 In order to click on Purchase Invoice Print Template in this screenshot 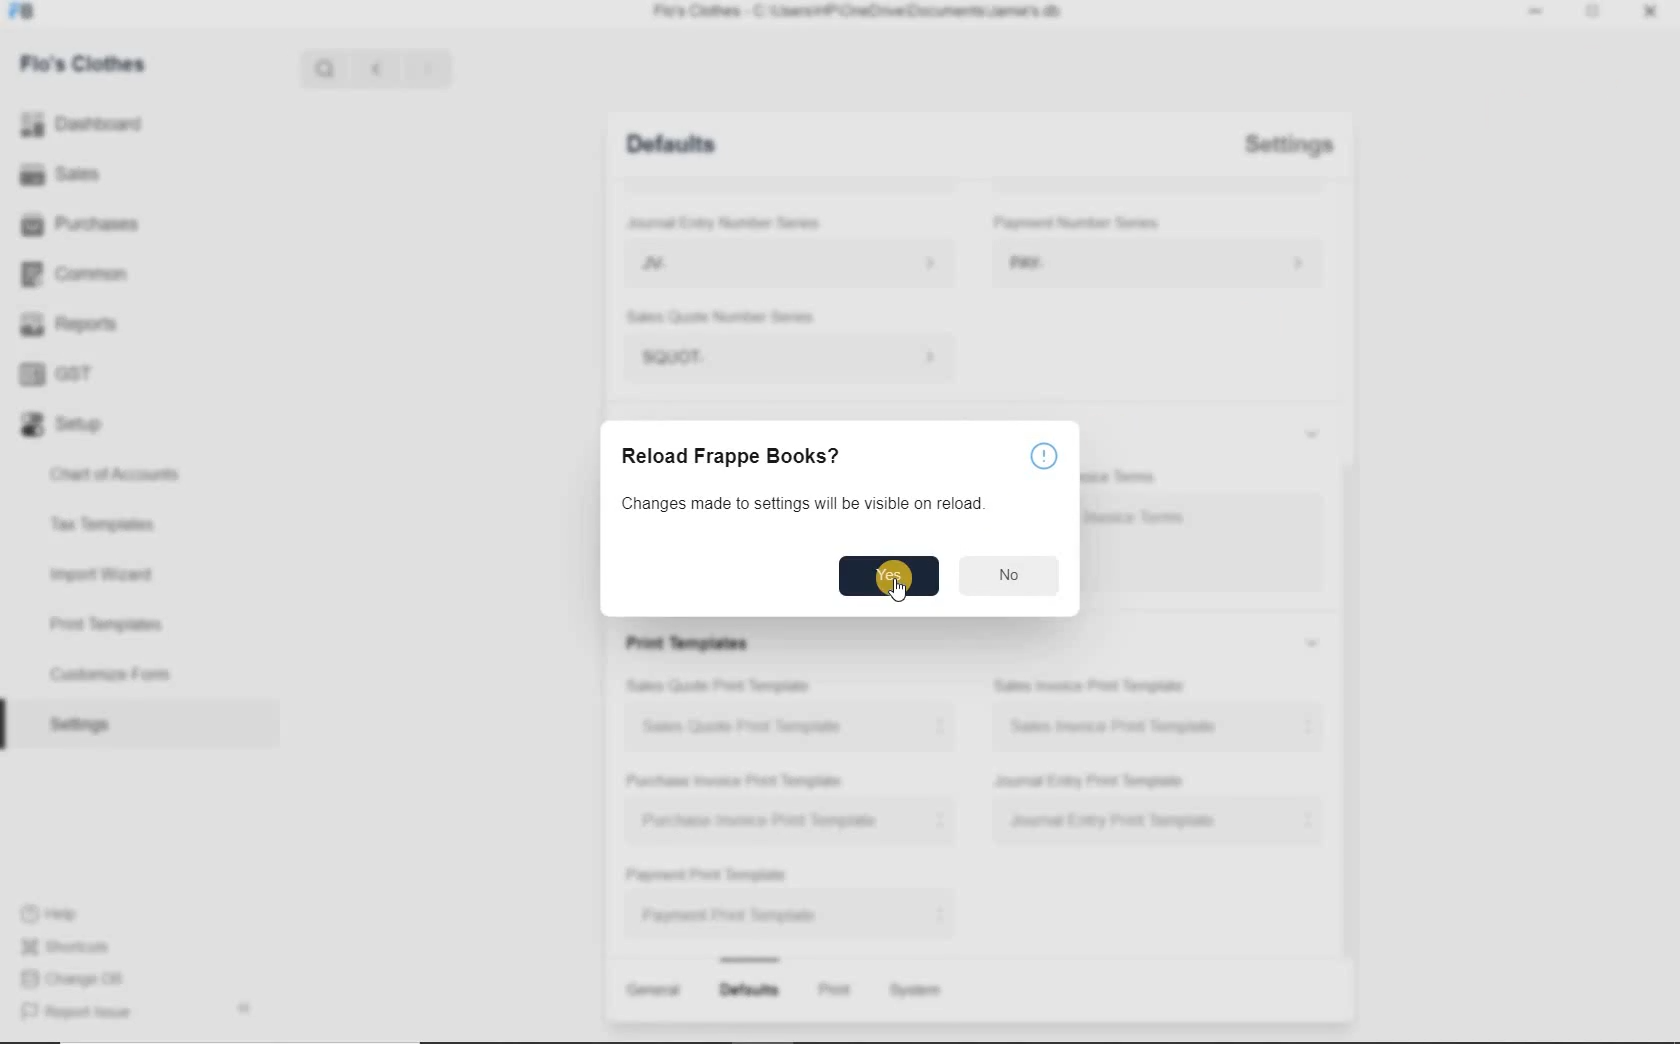, I will do `click(797, 821)`.